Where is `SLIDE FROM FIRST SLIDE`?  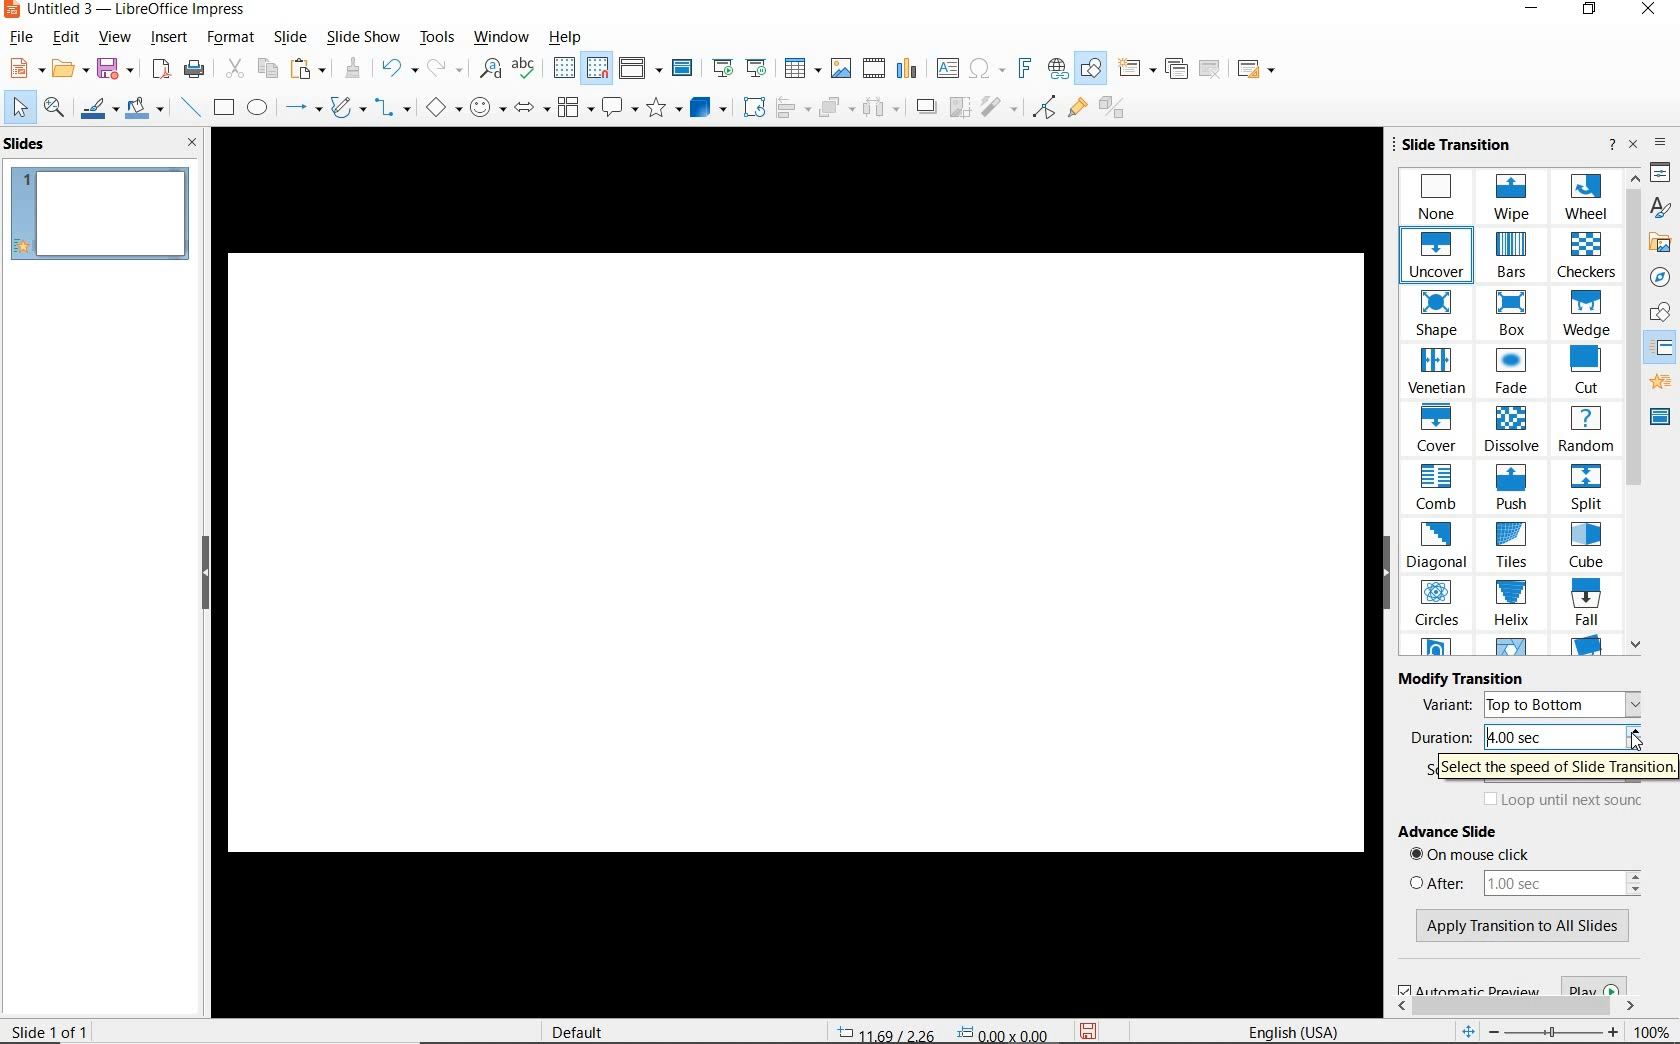 SLIDE FROM FIRST SLIDE is located at coordinates (722, 69).